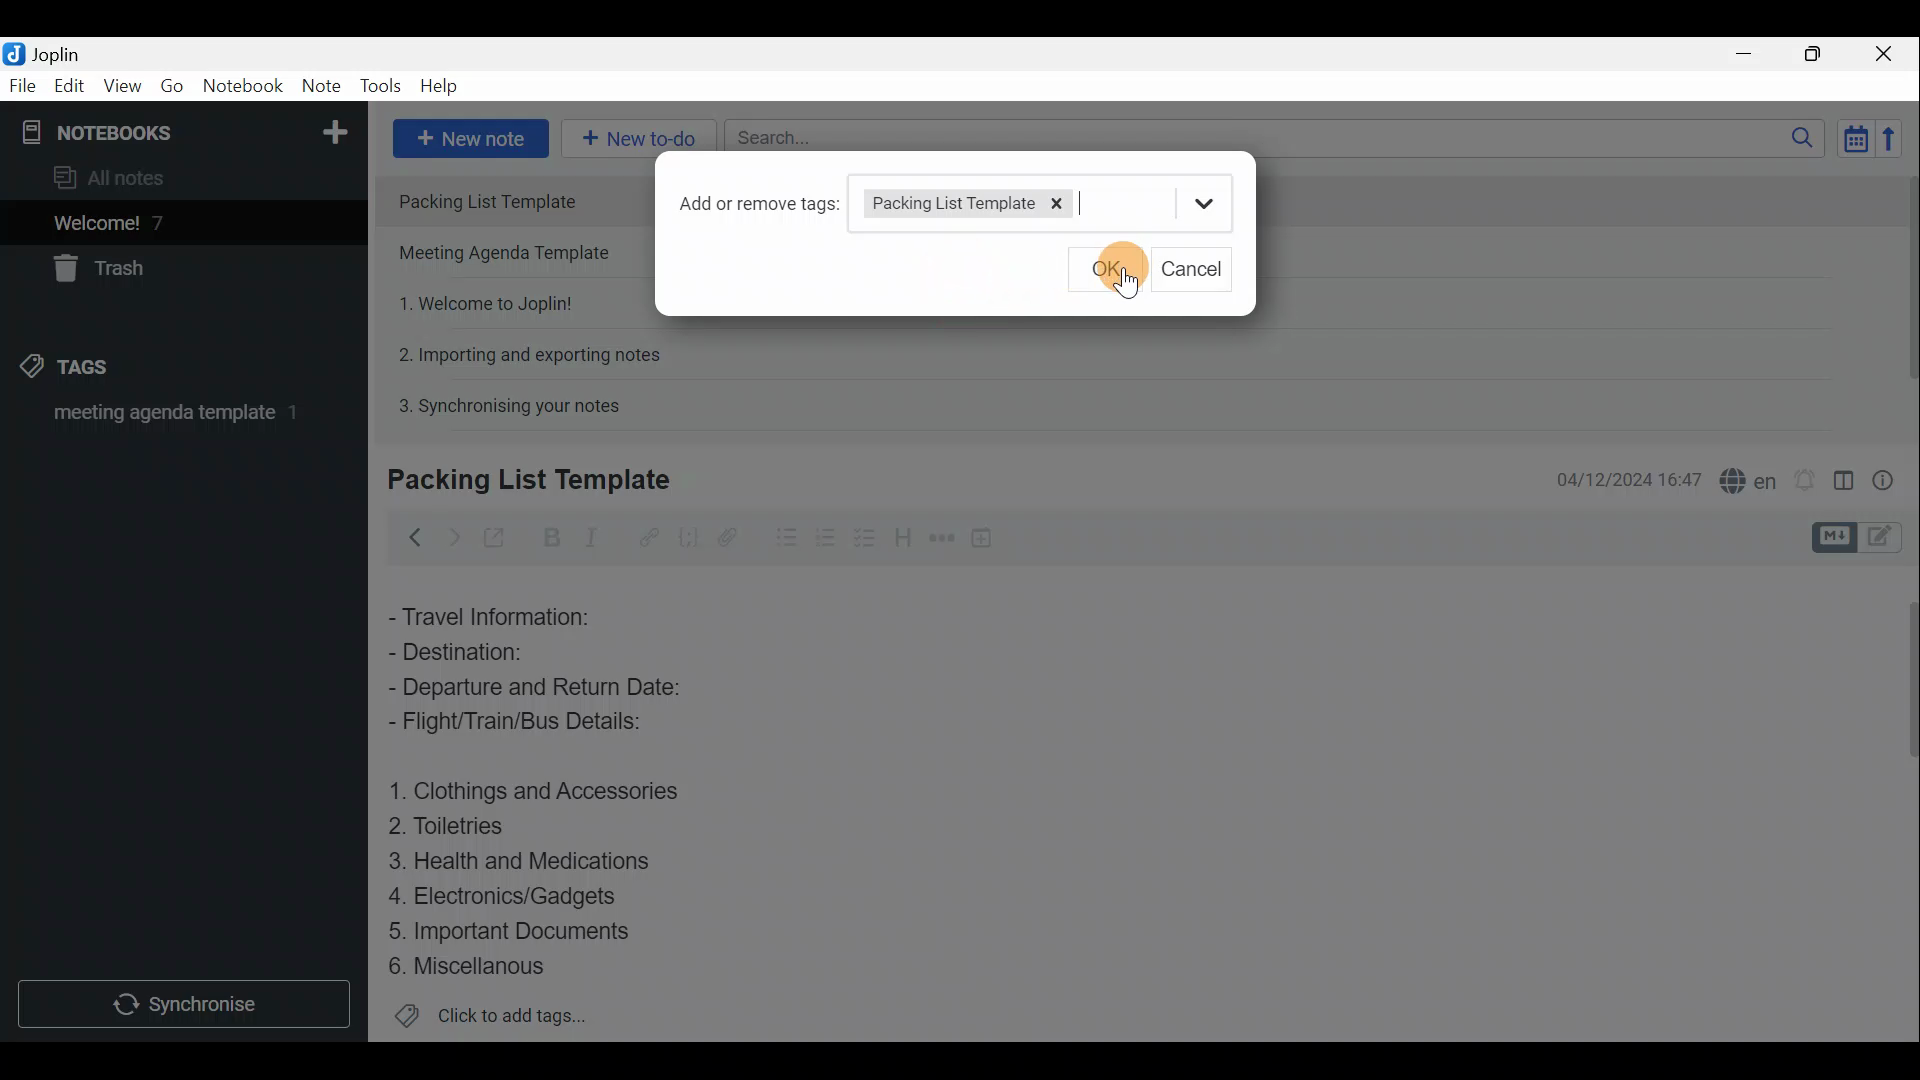  I want to click on Click to add tags, so click(491, 1016).